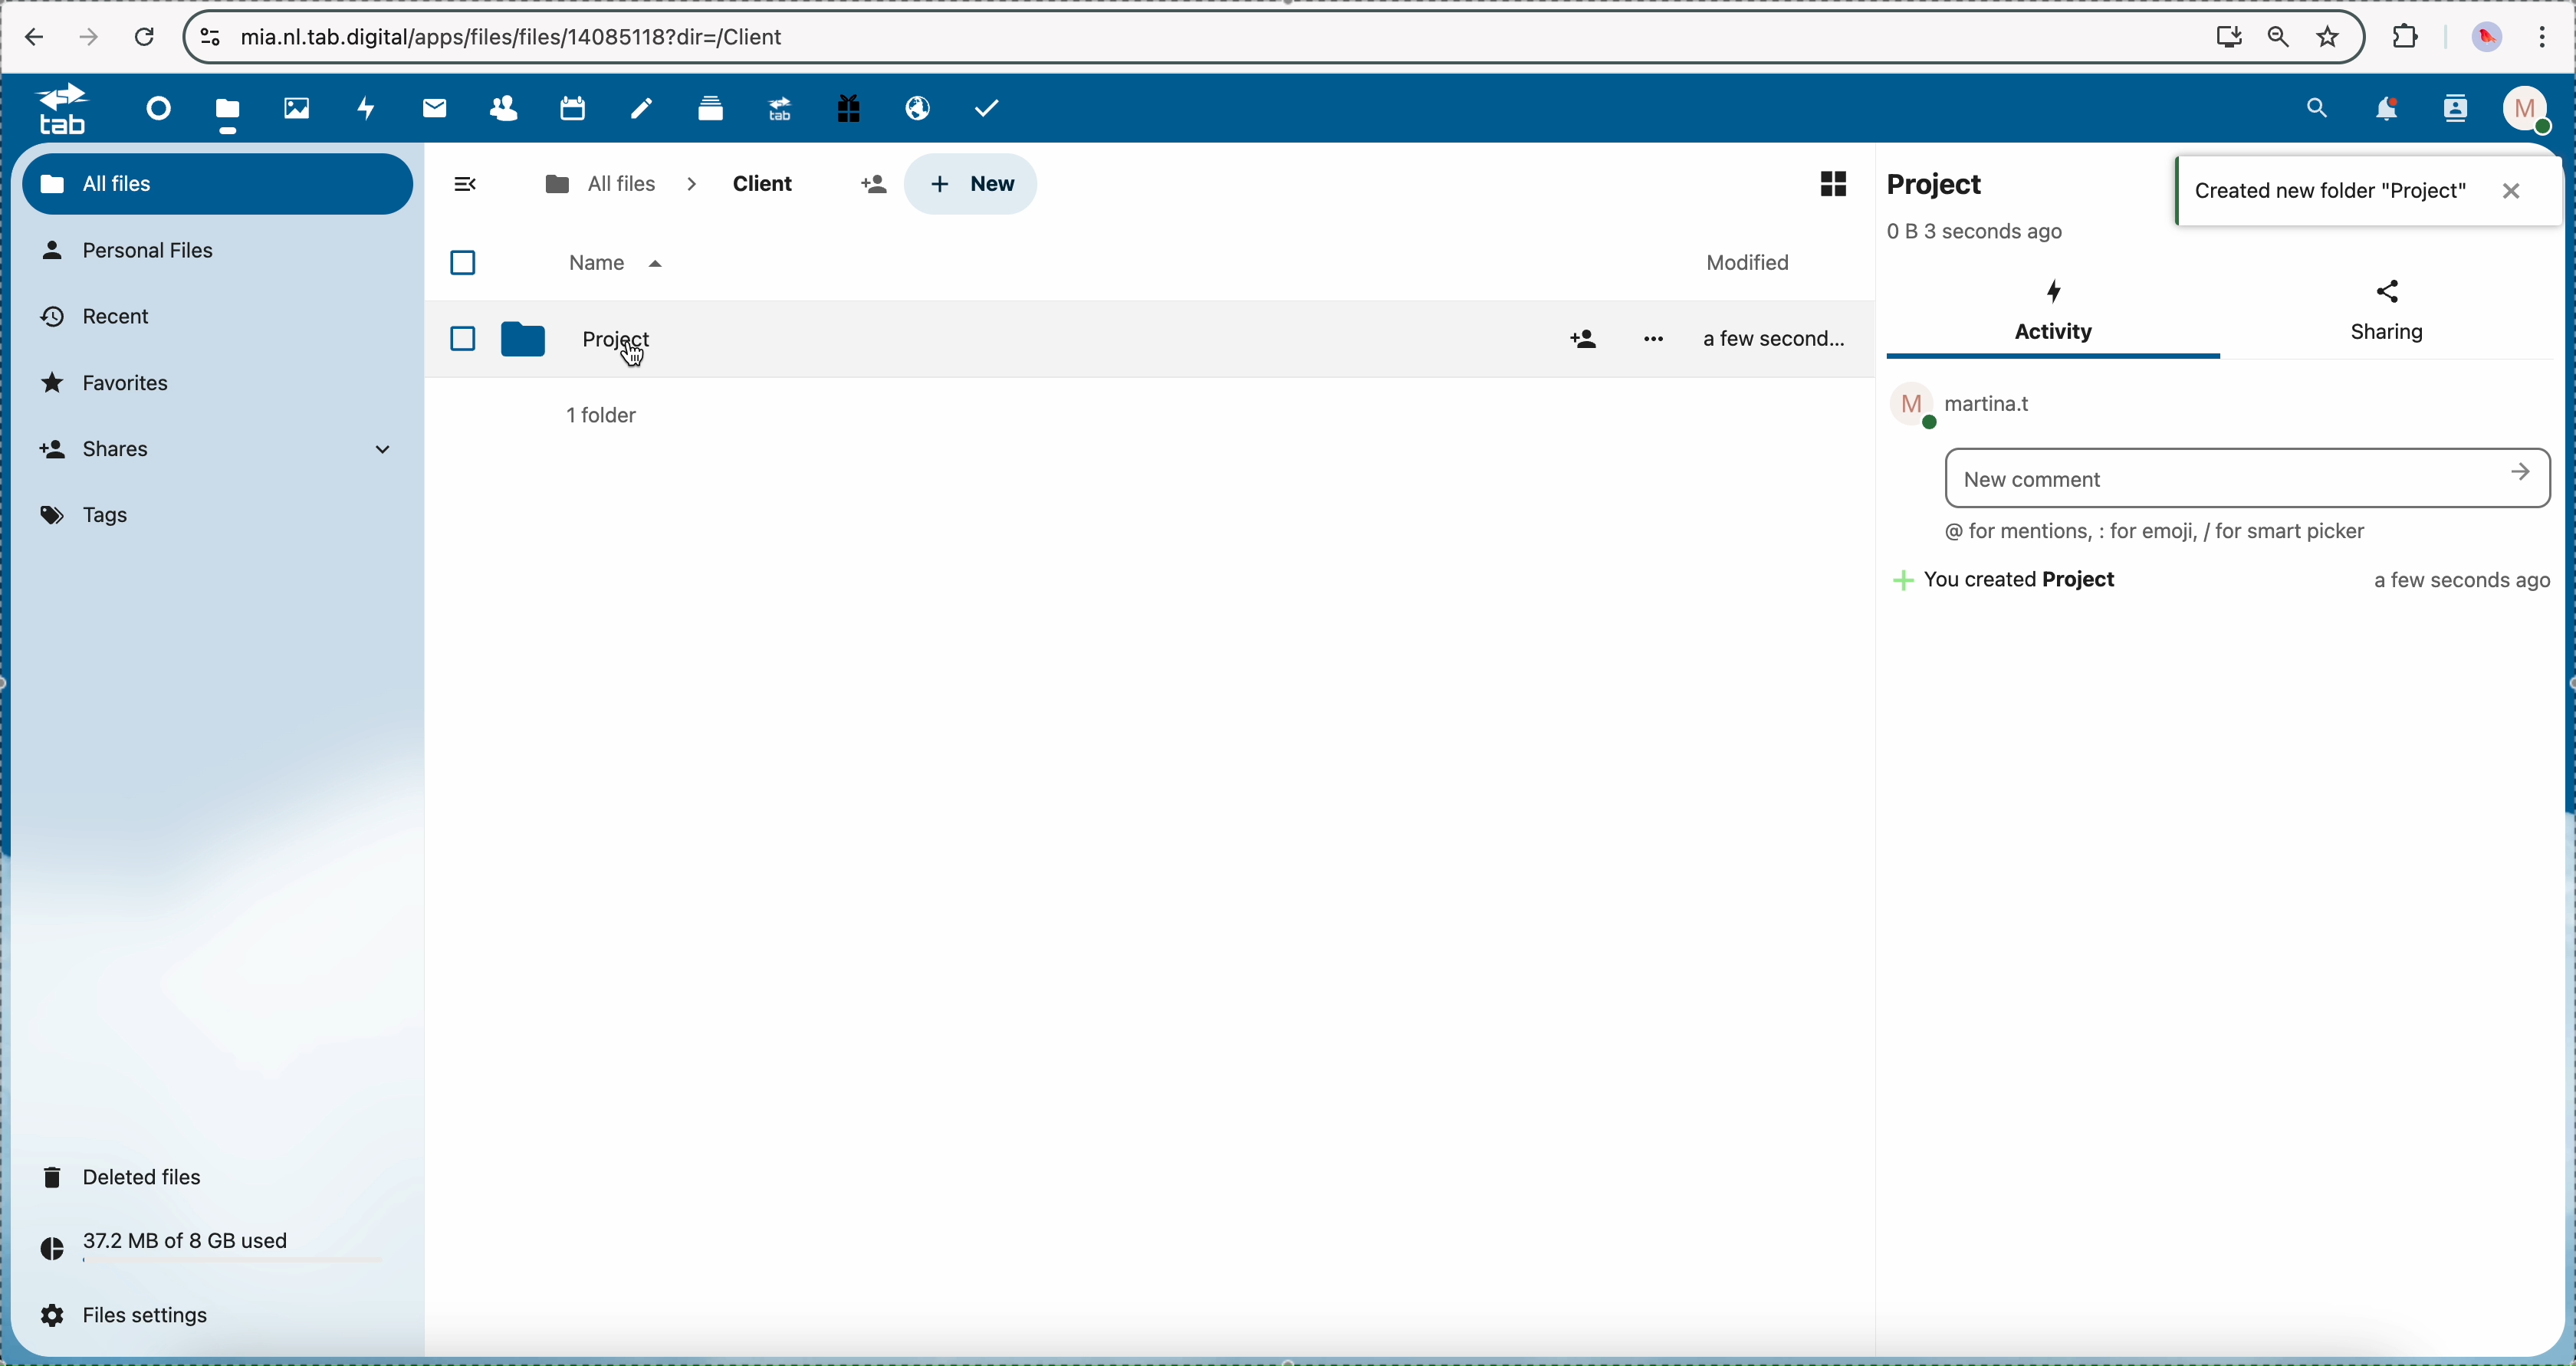  Describe the element at coordinates (1838, 185) in the screenshot. I see `list view` at that location.